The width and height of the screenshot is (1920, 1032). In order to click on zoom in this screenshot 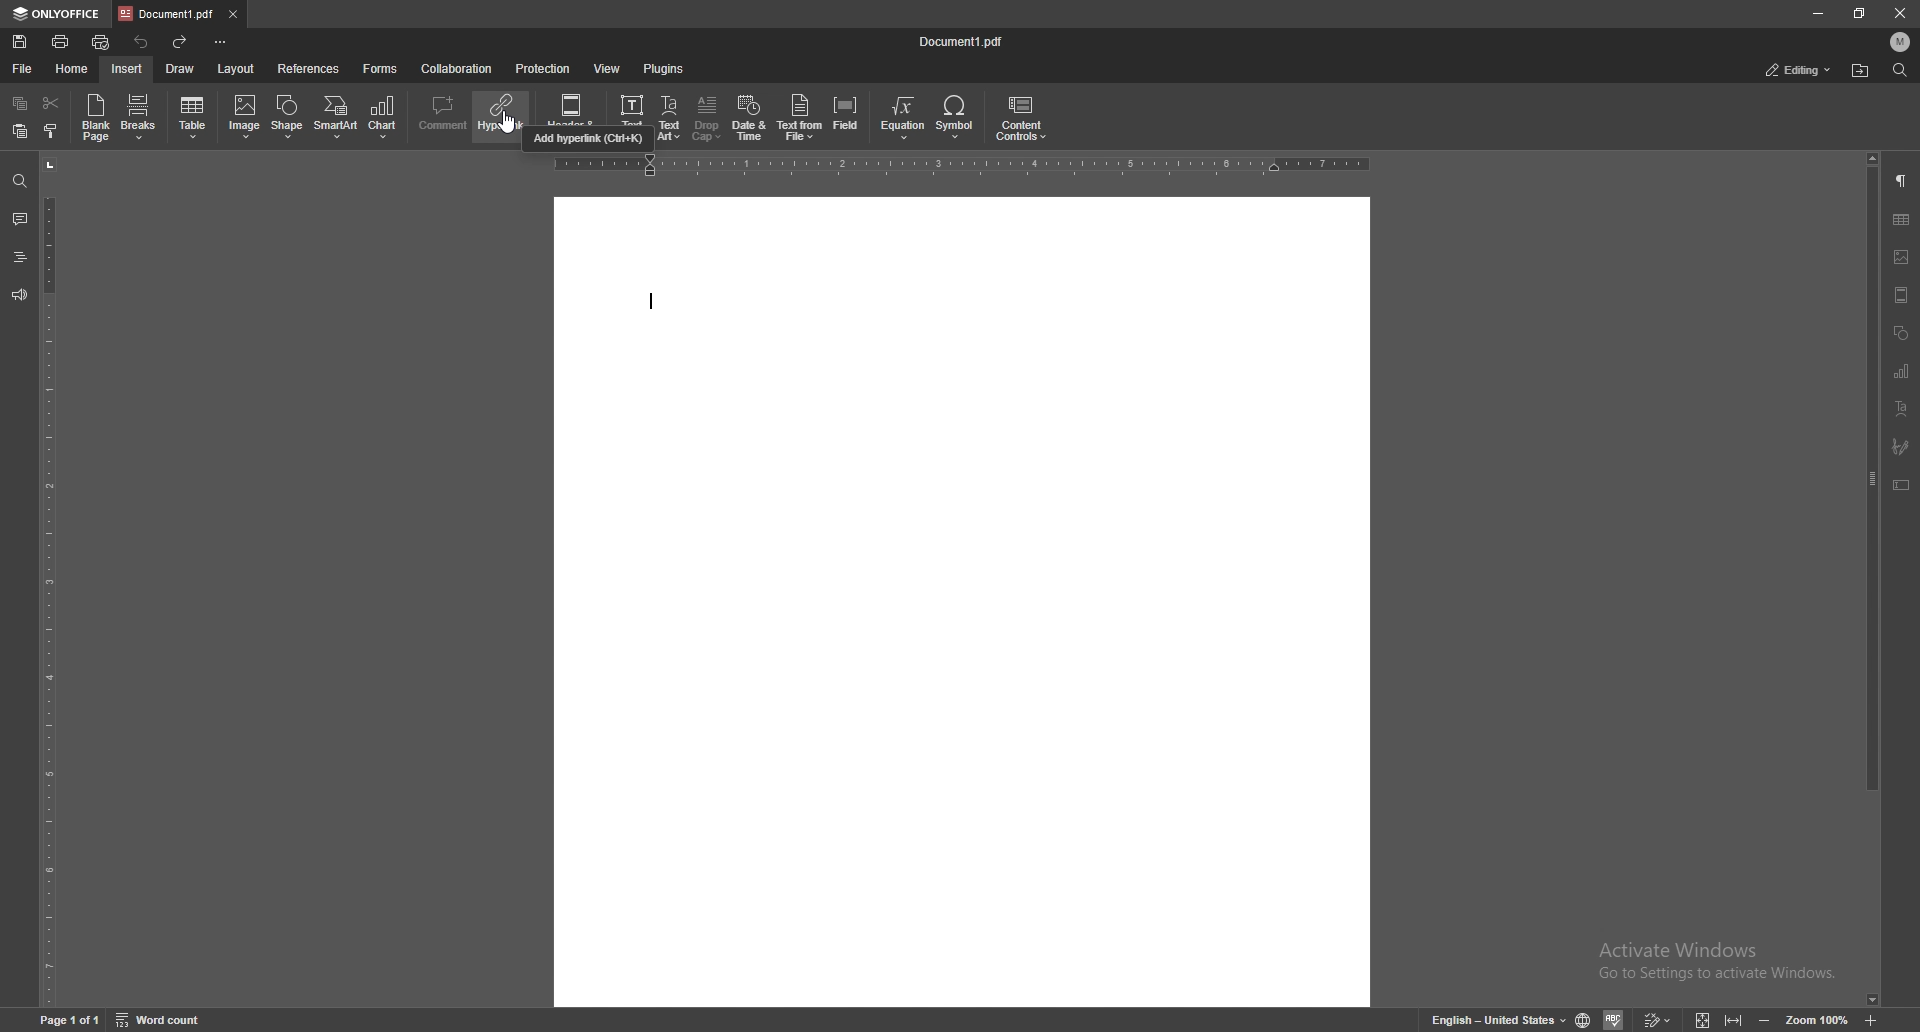, I will do `click(1817, 1018)`.